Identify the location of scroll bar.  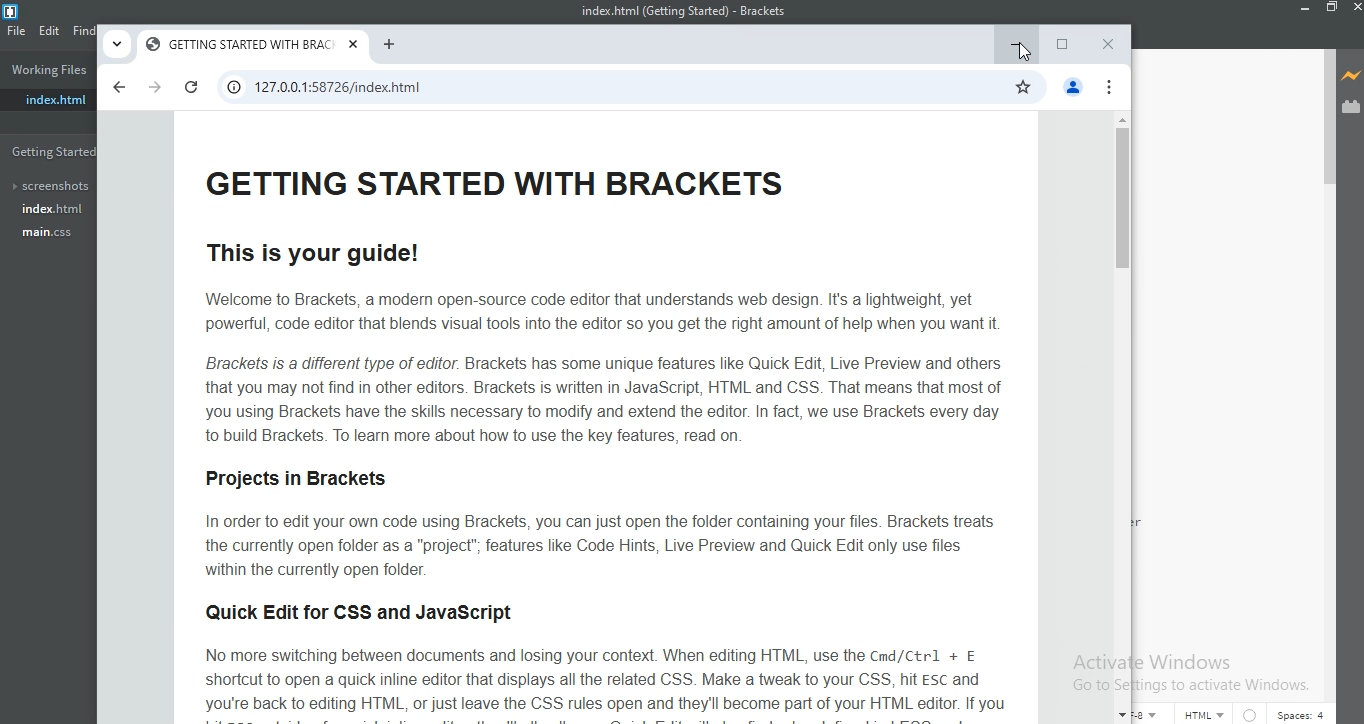
(1121, 417).